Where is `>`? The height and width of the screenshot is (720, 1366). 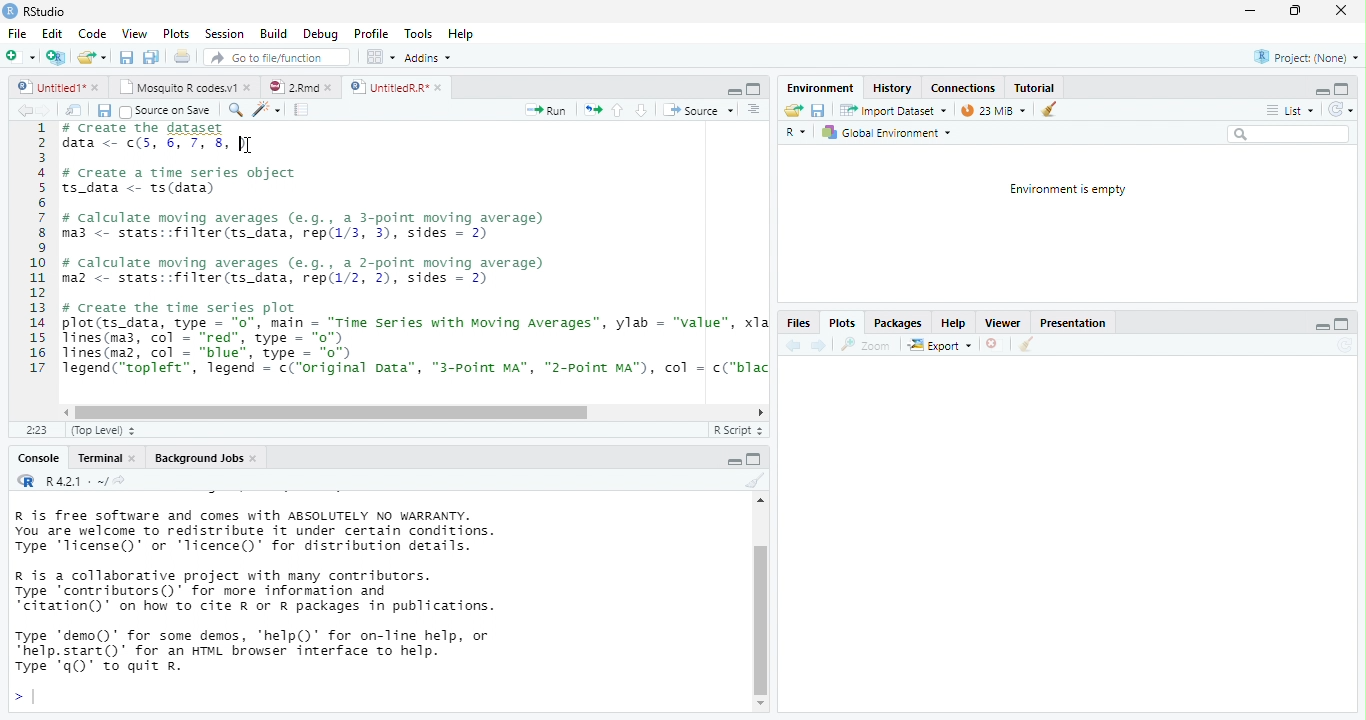
> is located at coordinates (23, 698).